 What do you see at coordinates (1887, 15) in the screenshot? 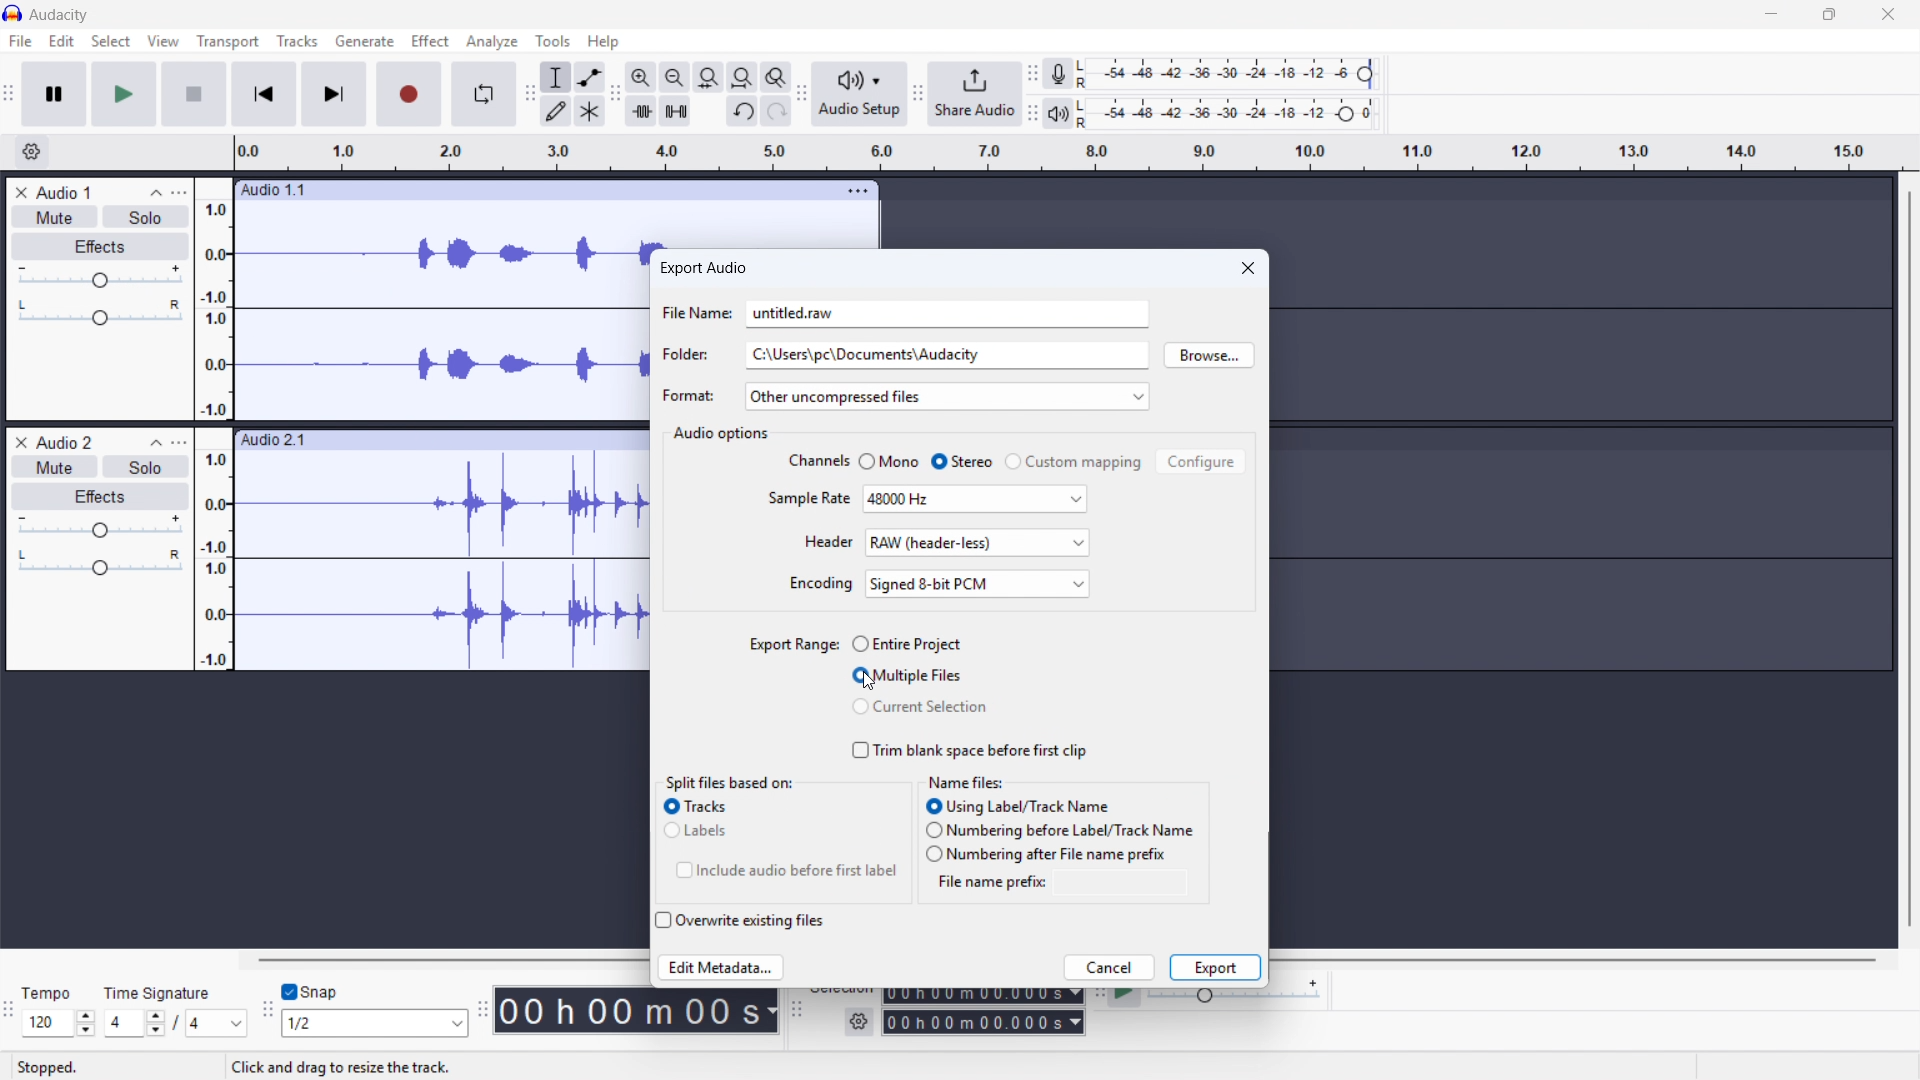
I see `Close ` at bounding box center [1887, 15].